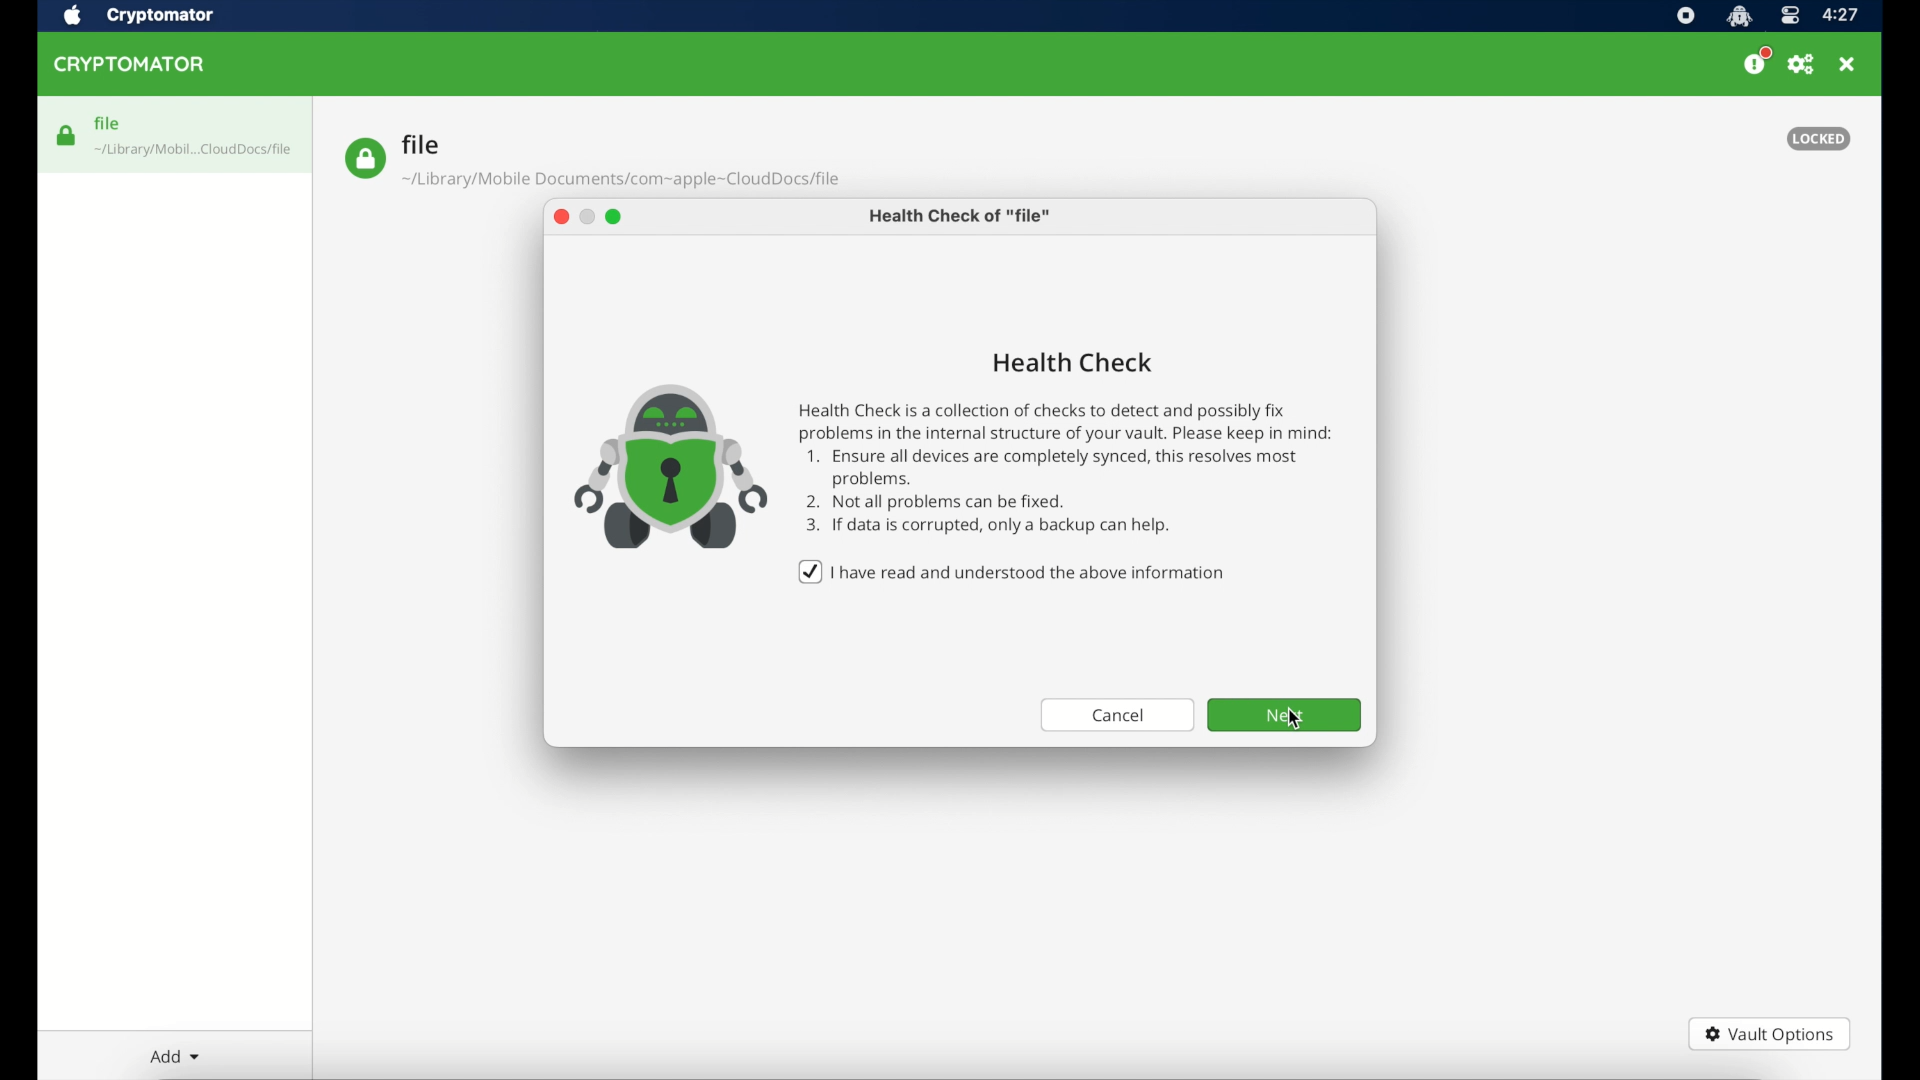 The width and height of the screenshot is (1920, 1080). Describe the element at coordinates (1075, 438) in the screenshot. I see `Health Check
Health Check is a collection of checks to detect and possibly fix
problems in the internal structure of your vault. Please keep in mind:
1. Ensure all devices are completely synced, this resolves most
problems.
2. Not all problems can be fixed.
3. If data is corrupted, only a backup can help.` at that location.